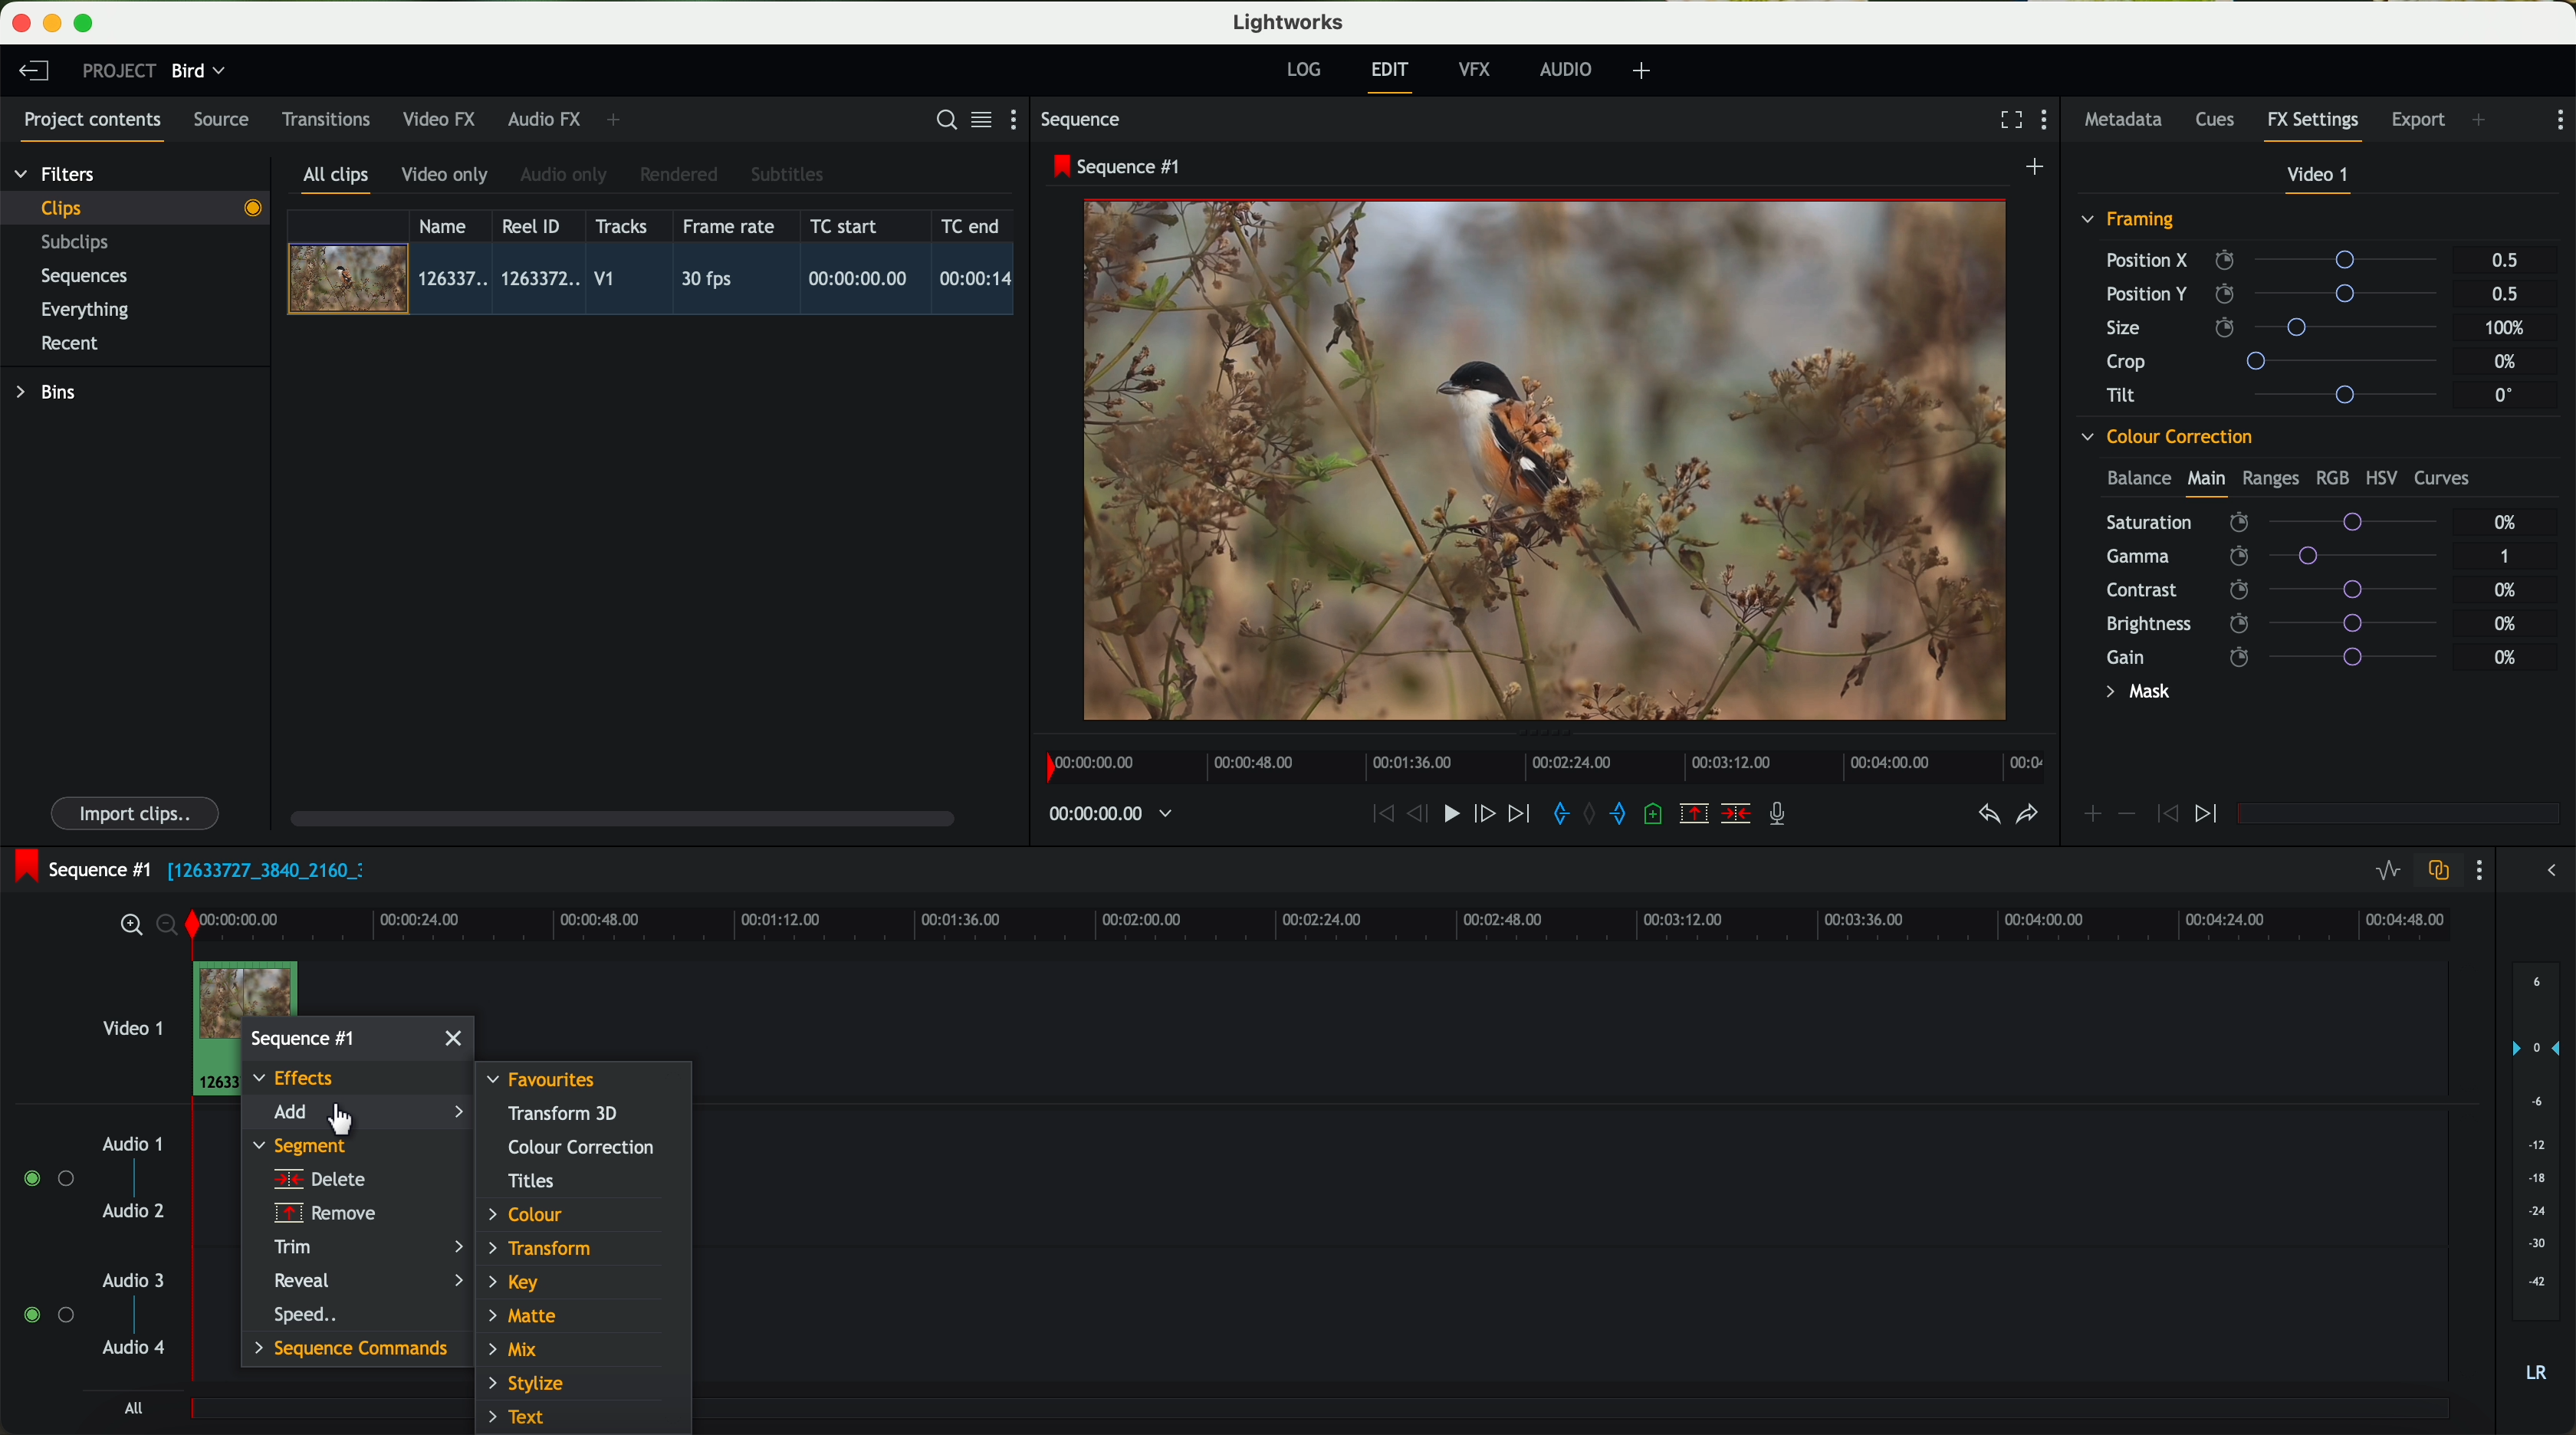 The width and height of the screenshot is (2576, 1435). What do you see at coordinates (1518, 814) in the screenshot?
I see `move foward` at bounding box center [1518, 814].